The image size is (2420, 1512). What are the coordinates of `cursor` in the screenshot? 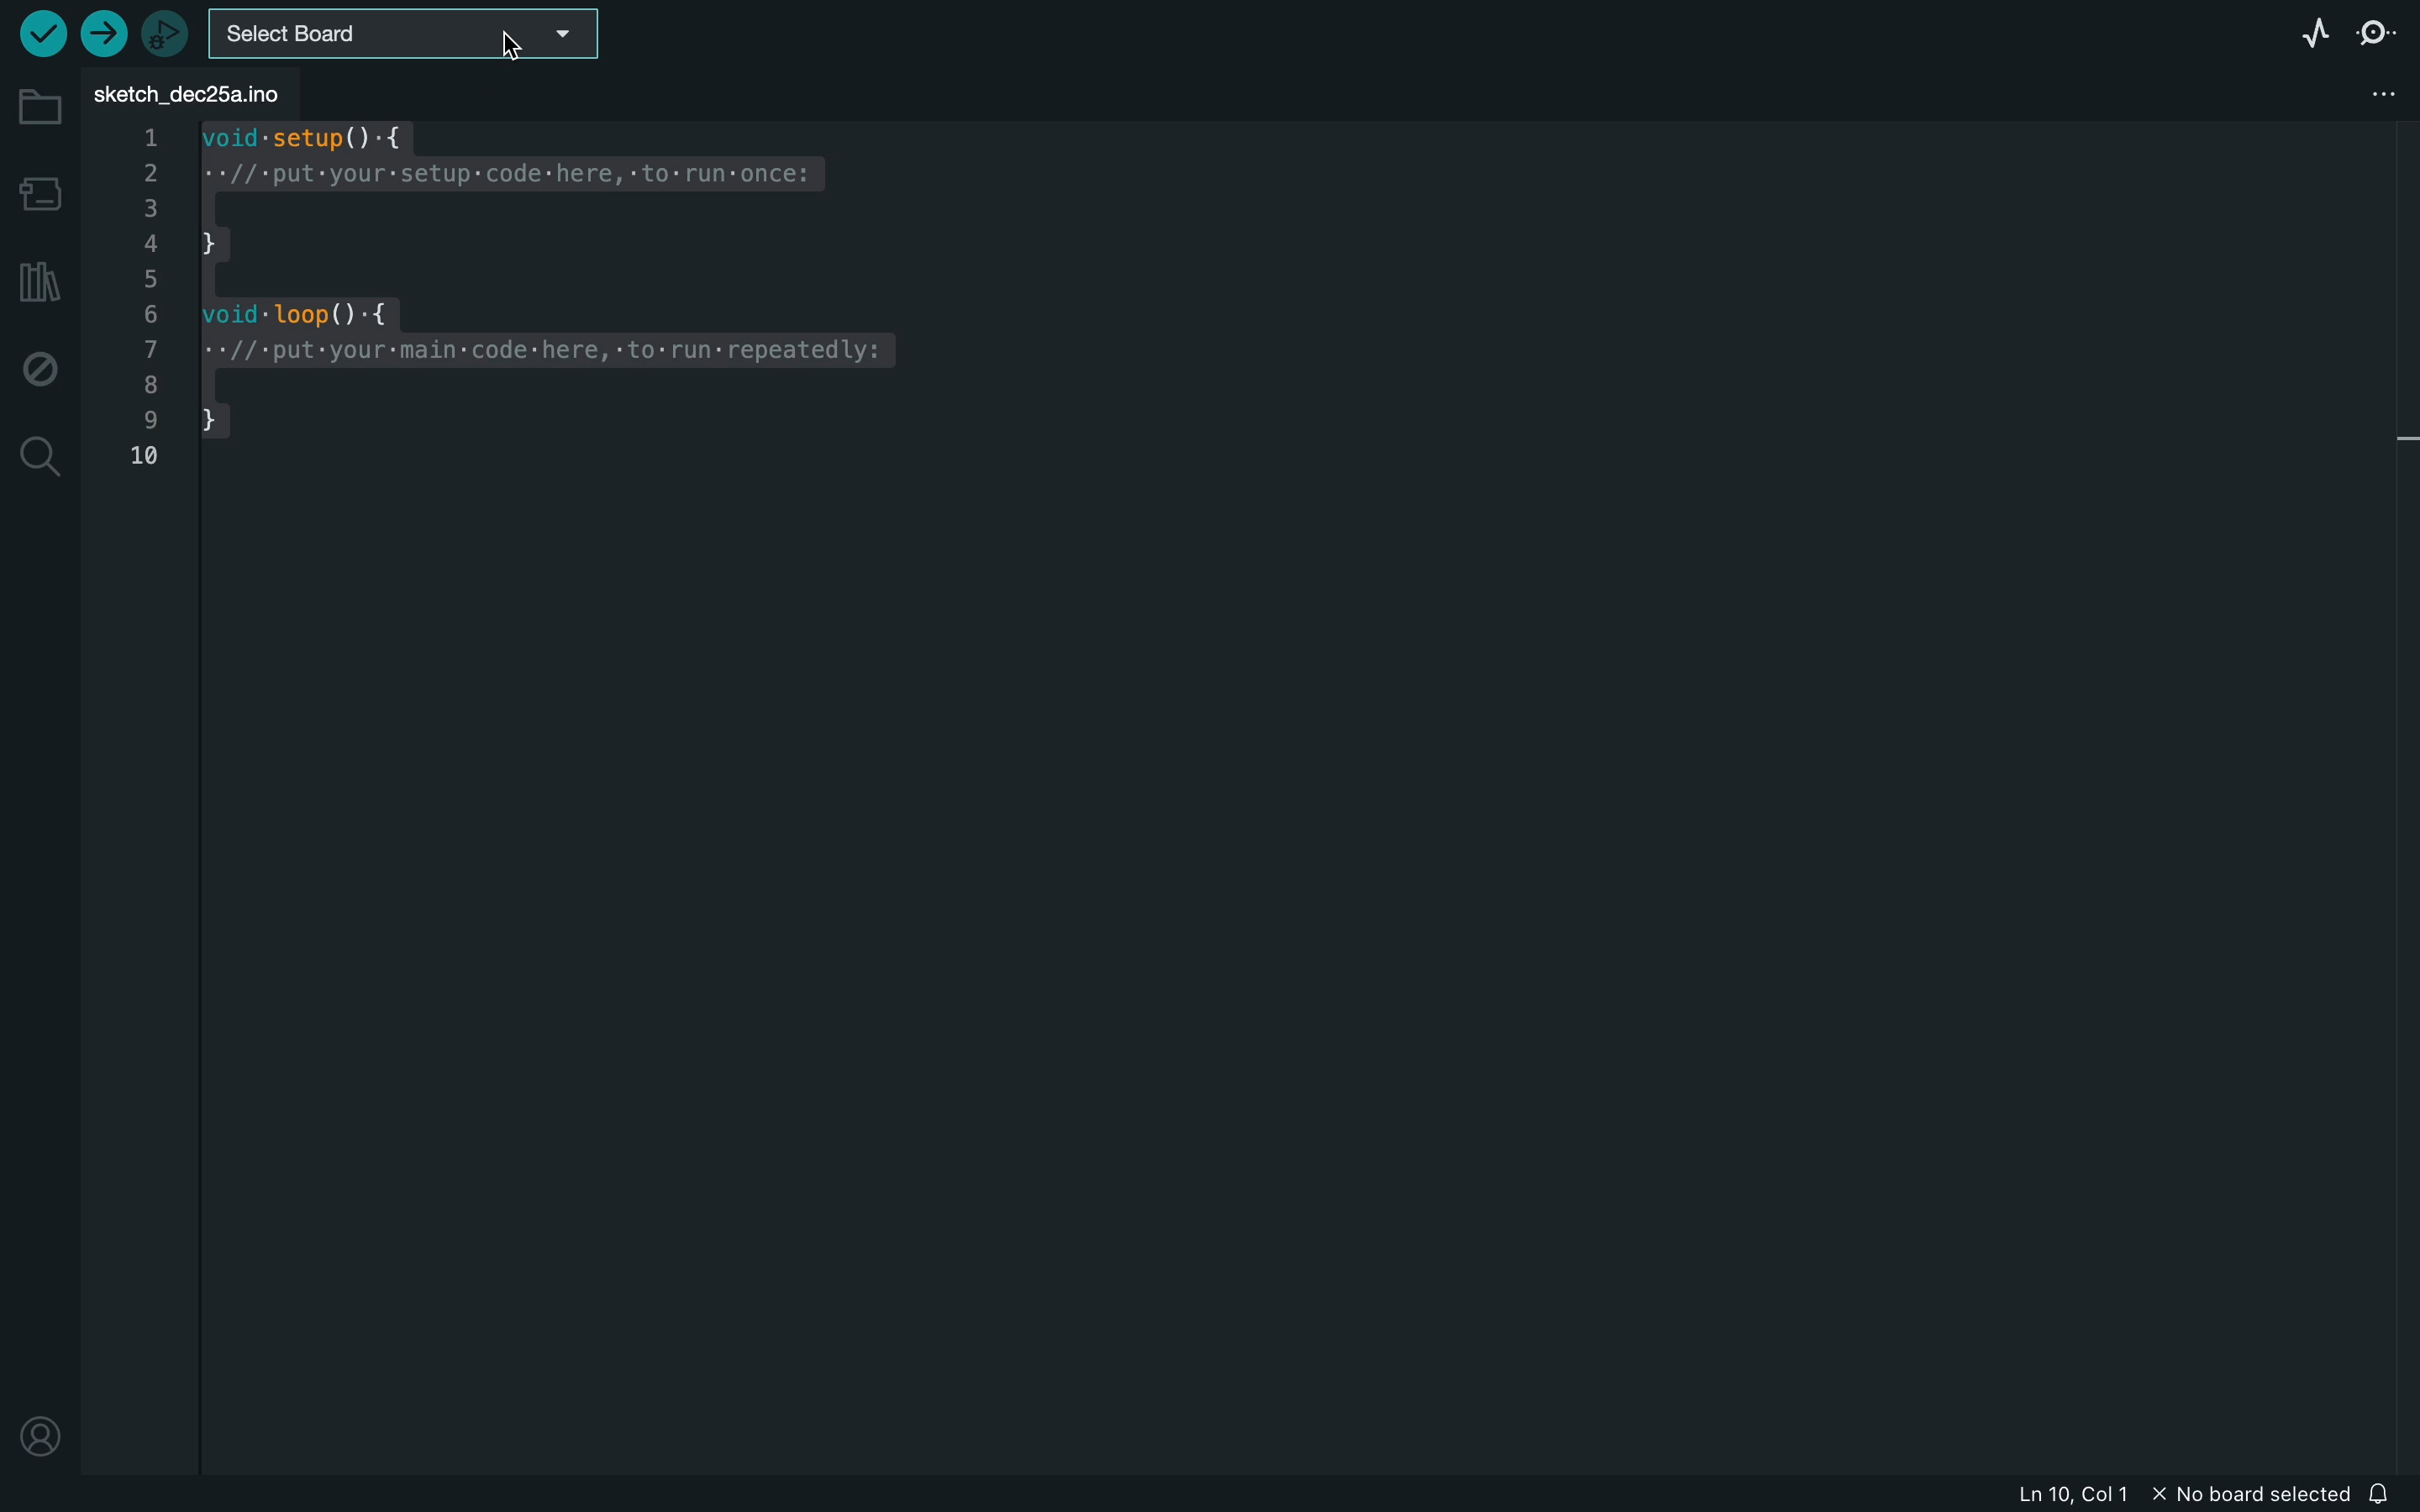 It's located at (513, 45).